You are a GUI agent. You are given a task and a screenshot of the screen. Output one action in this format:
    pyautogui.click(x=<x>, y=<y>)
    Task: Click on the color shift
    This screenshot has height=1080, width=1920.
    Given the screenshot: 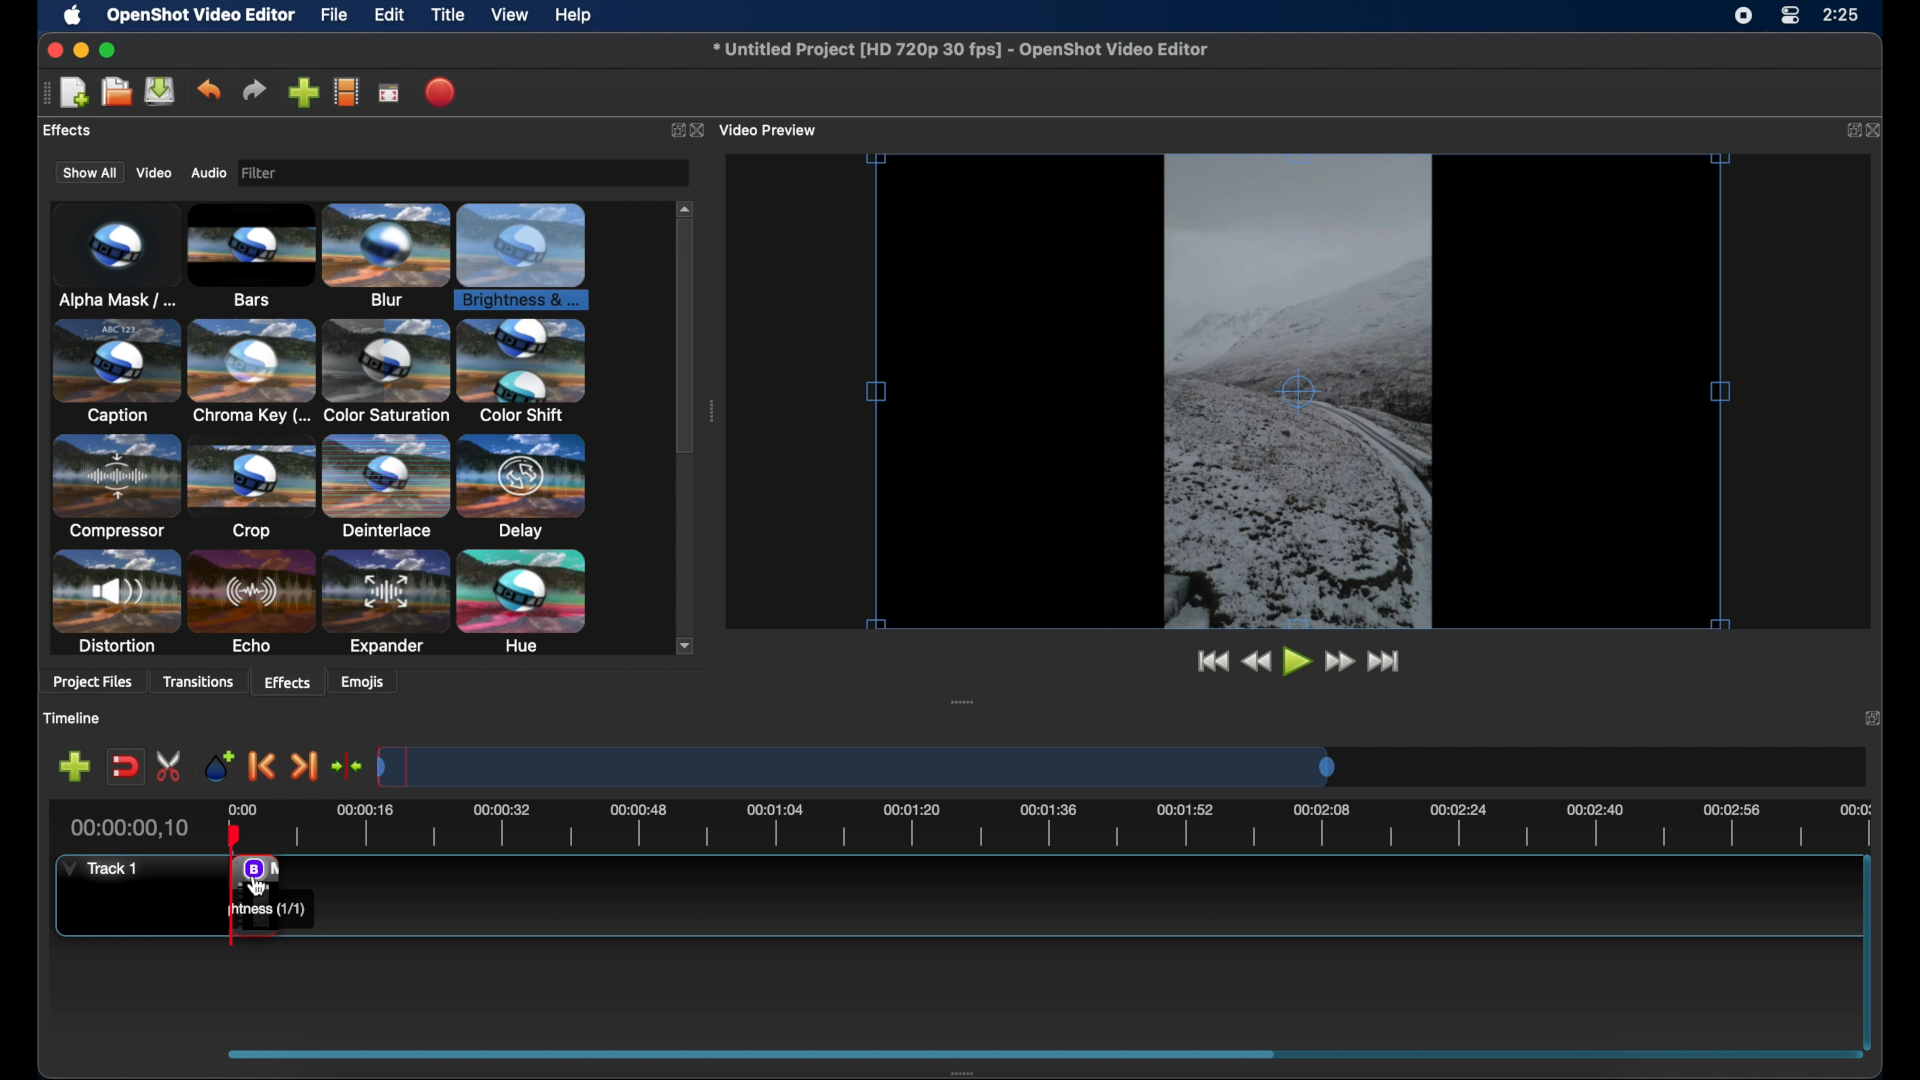 What is the action you would take?
    pyautogui.click(x=522, y=370)
    